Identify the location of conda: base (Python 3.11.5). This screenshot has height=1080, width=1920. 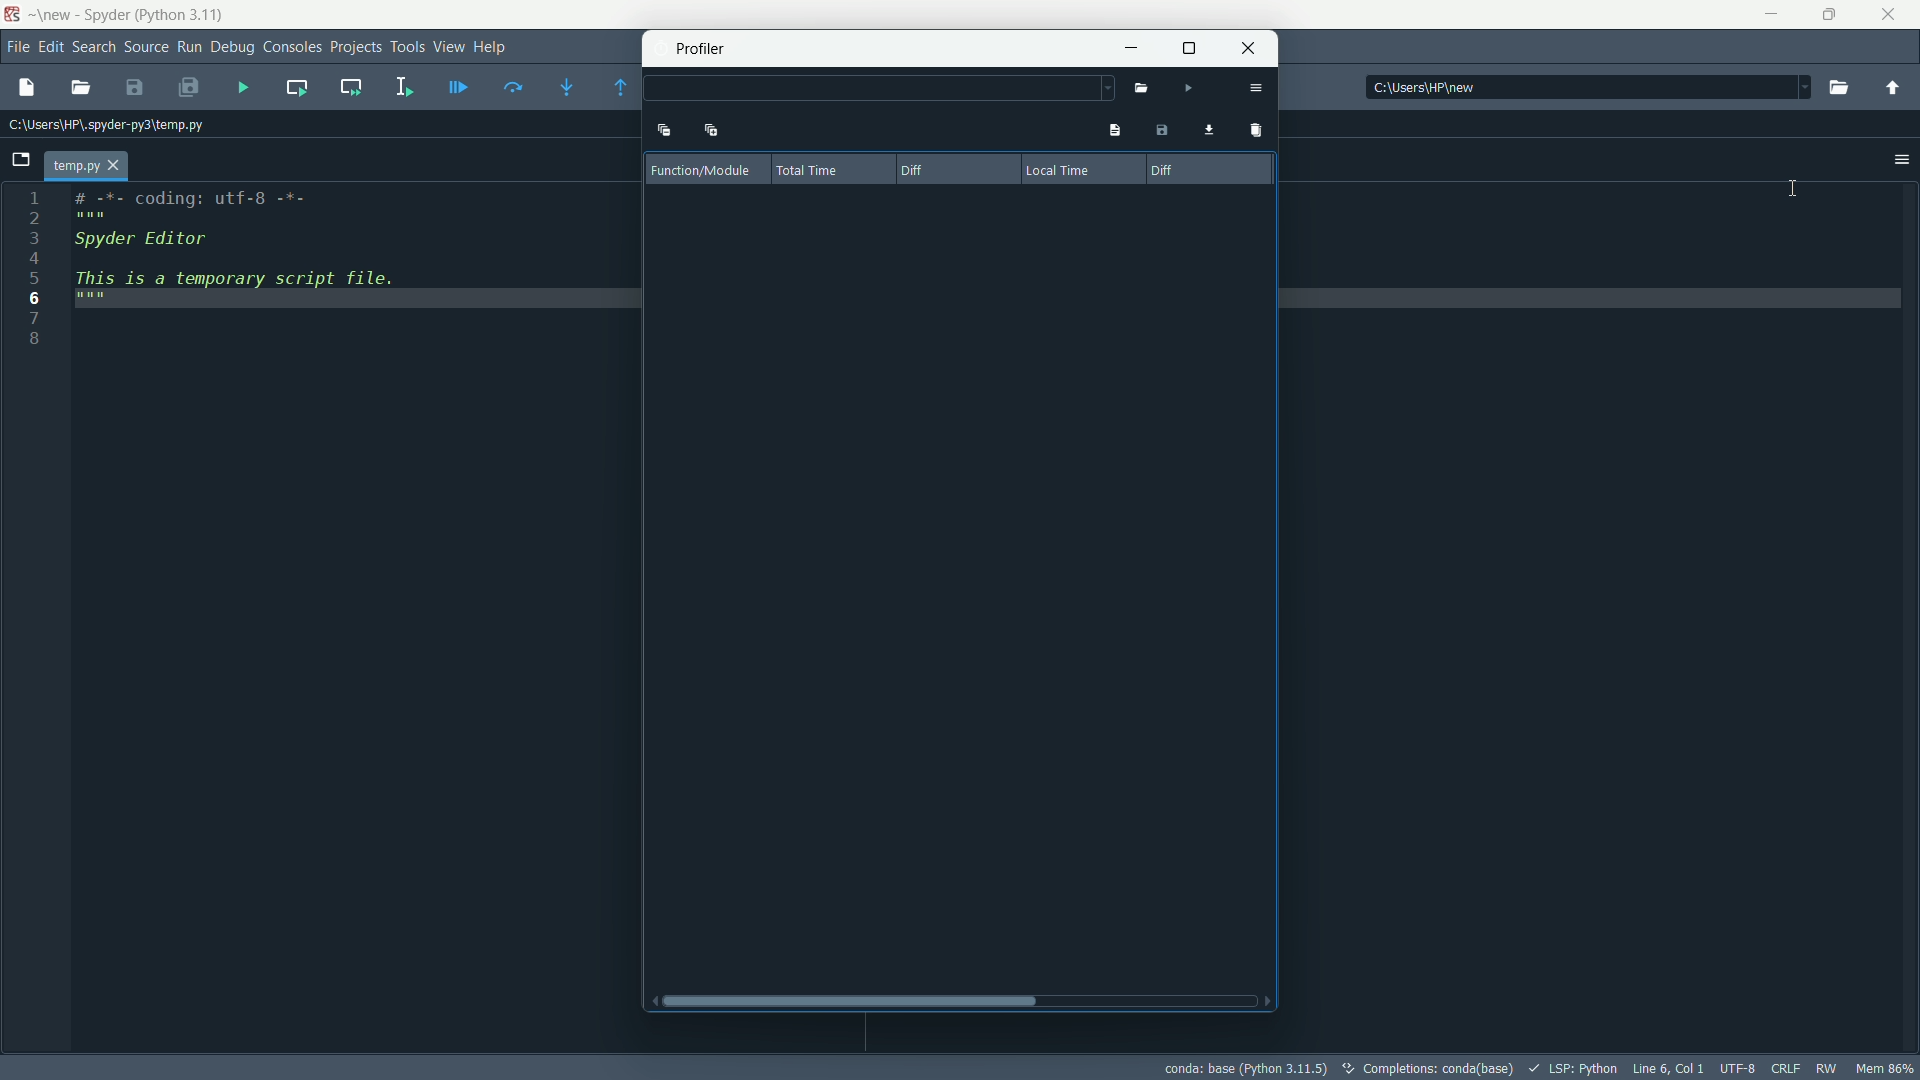
(1247, 1068).